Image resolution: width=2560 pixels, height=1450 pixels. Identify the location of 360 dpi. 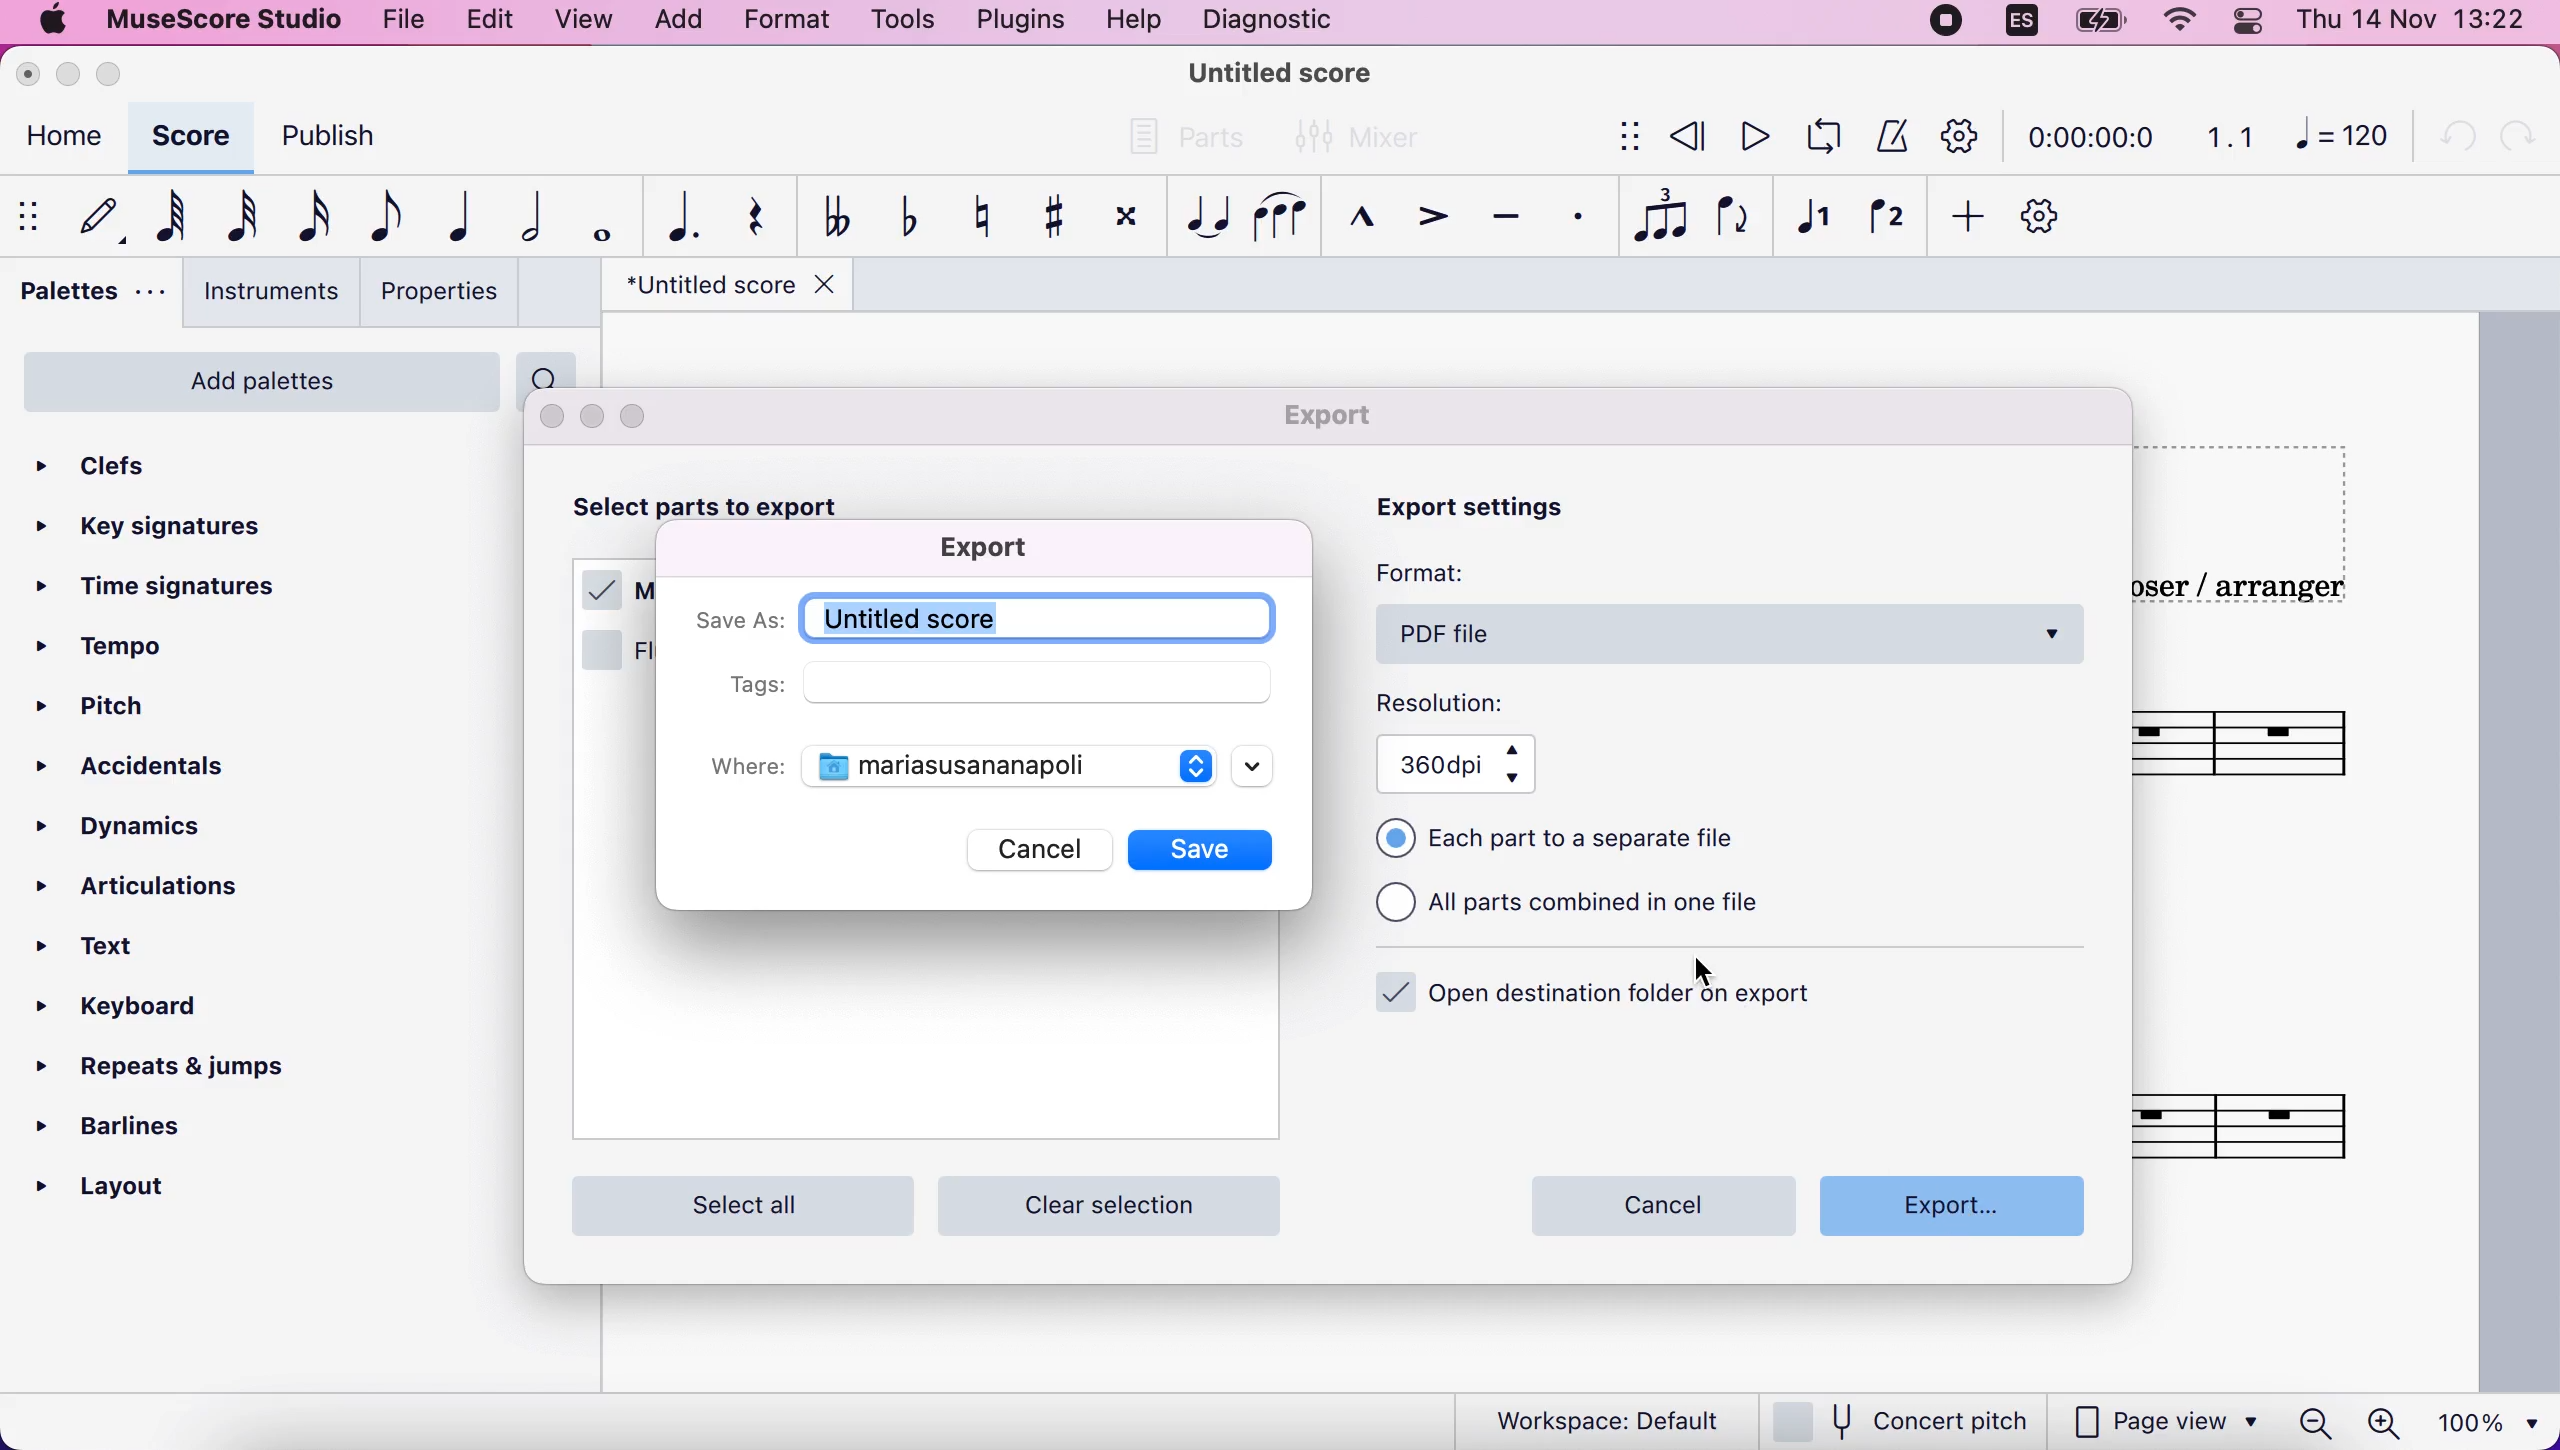
(1475, 765).